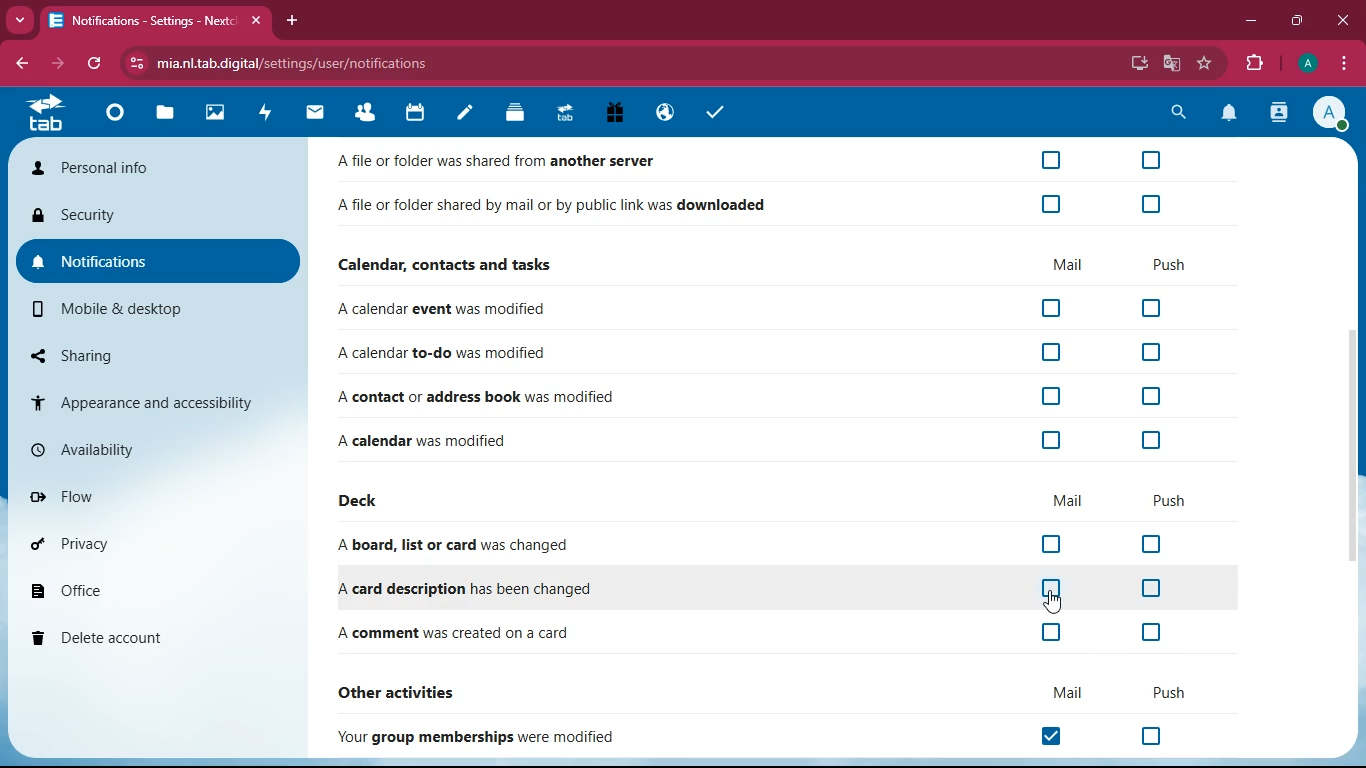 Image resolution: width=1366 pixels, height=768 pixels. I want to click on activity, so click(267, 112).